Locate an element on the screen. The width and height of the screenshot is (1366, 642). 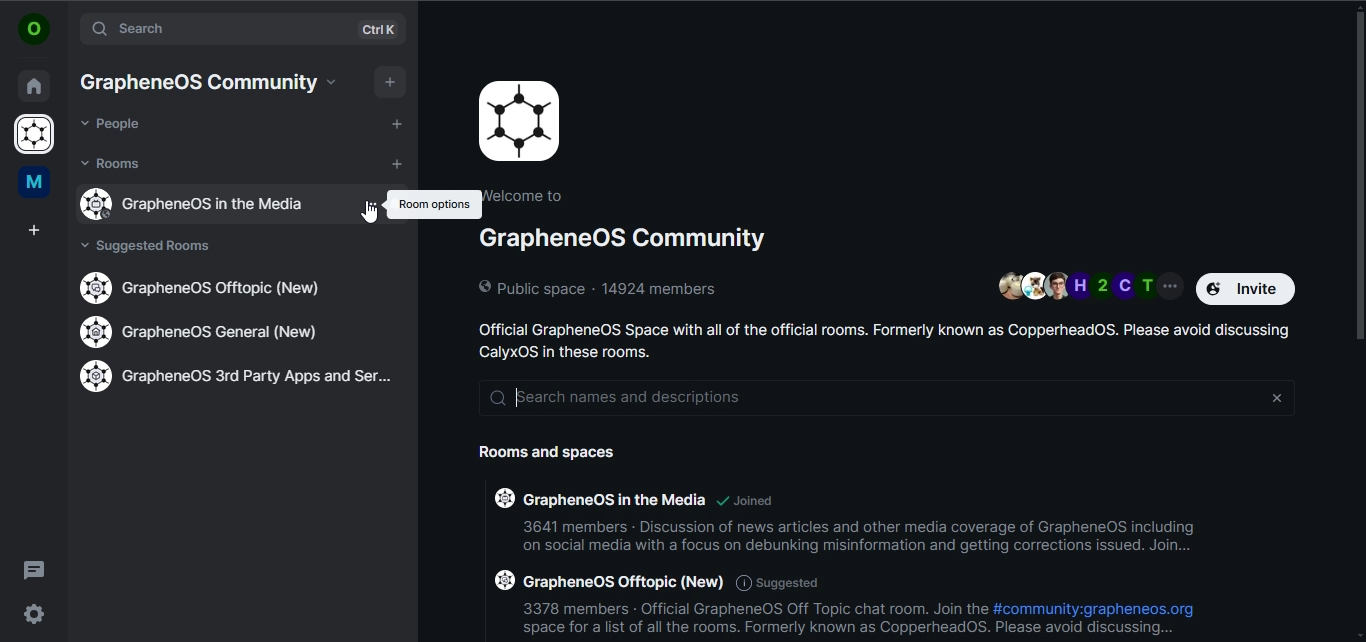
icon is located at coordinates (520, 121).